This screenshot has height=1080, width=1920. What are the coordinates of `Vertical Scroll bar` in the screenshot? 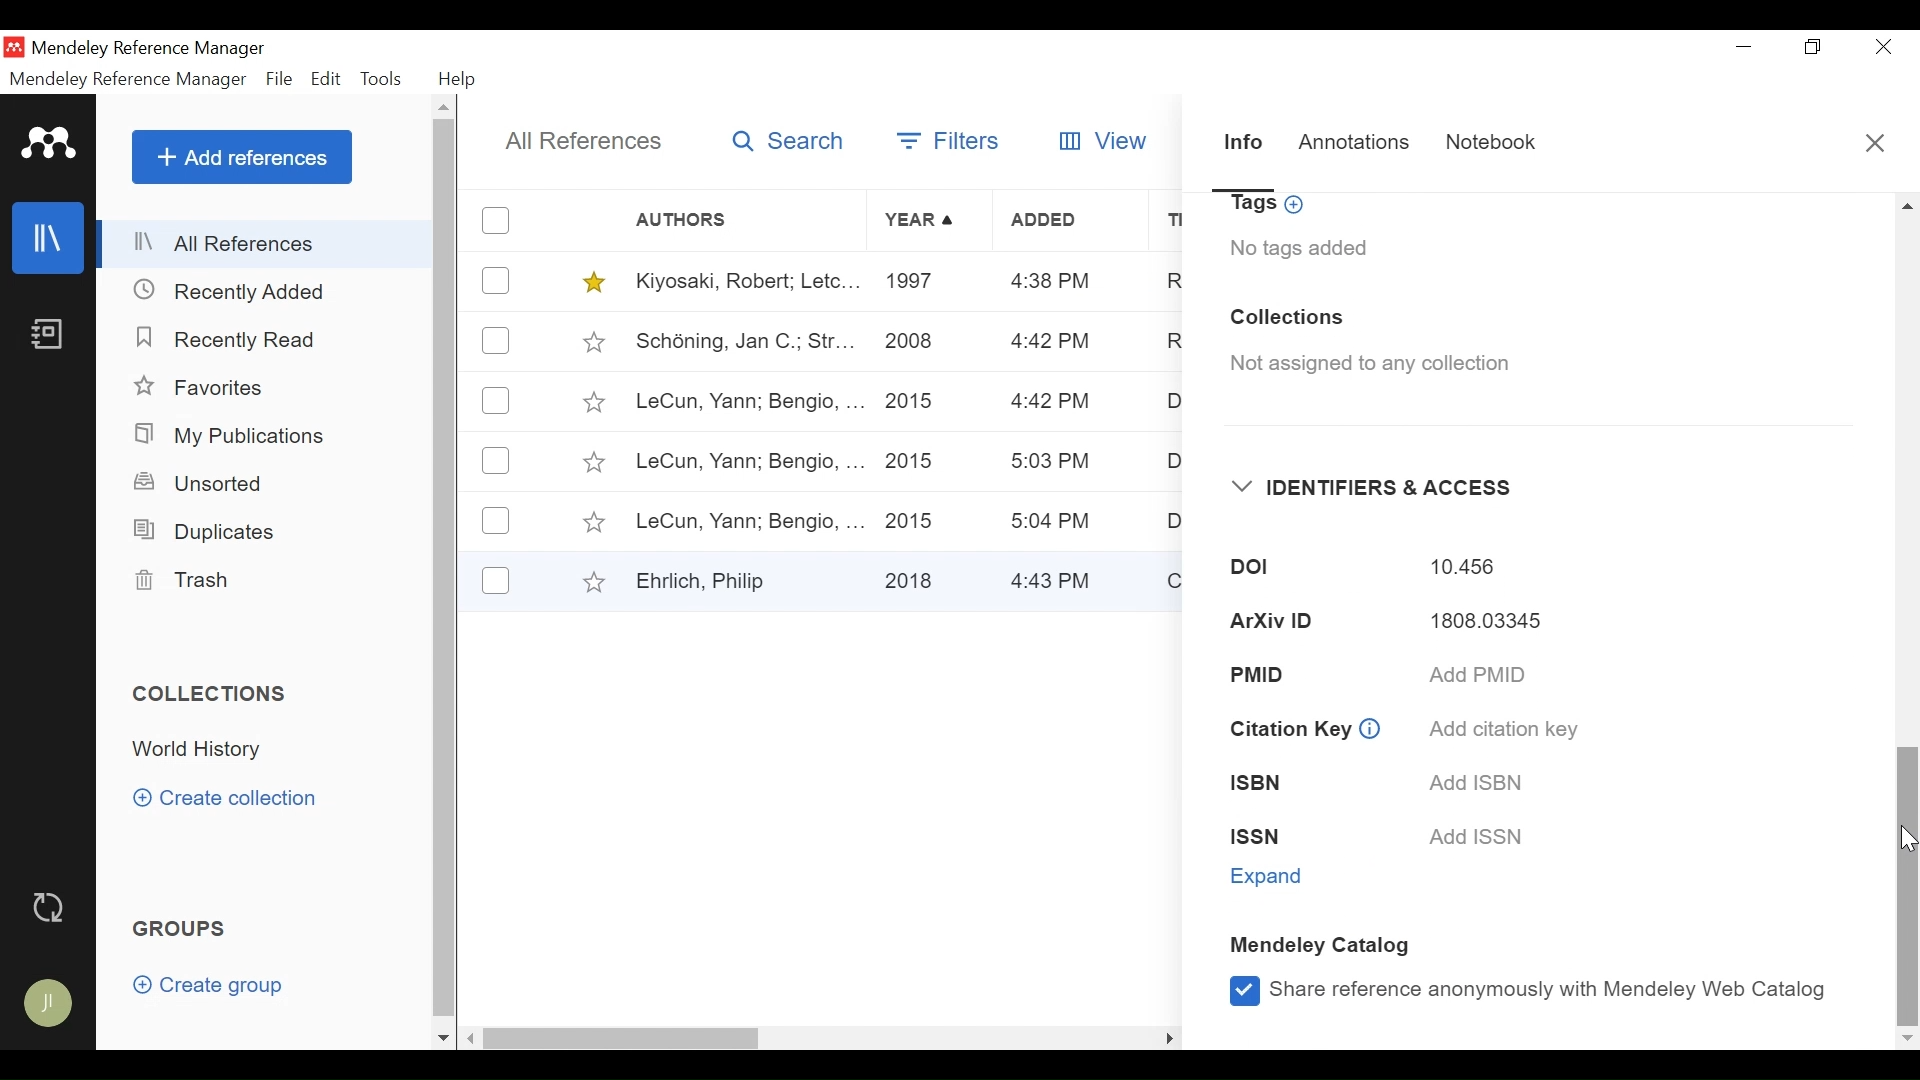 It's located at (1908, 884).